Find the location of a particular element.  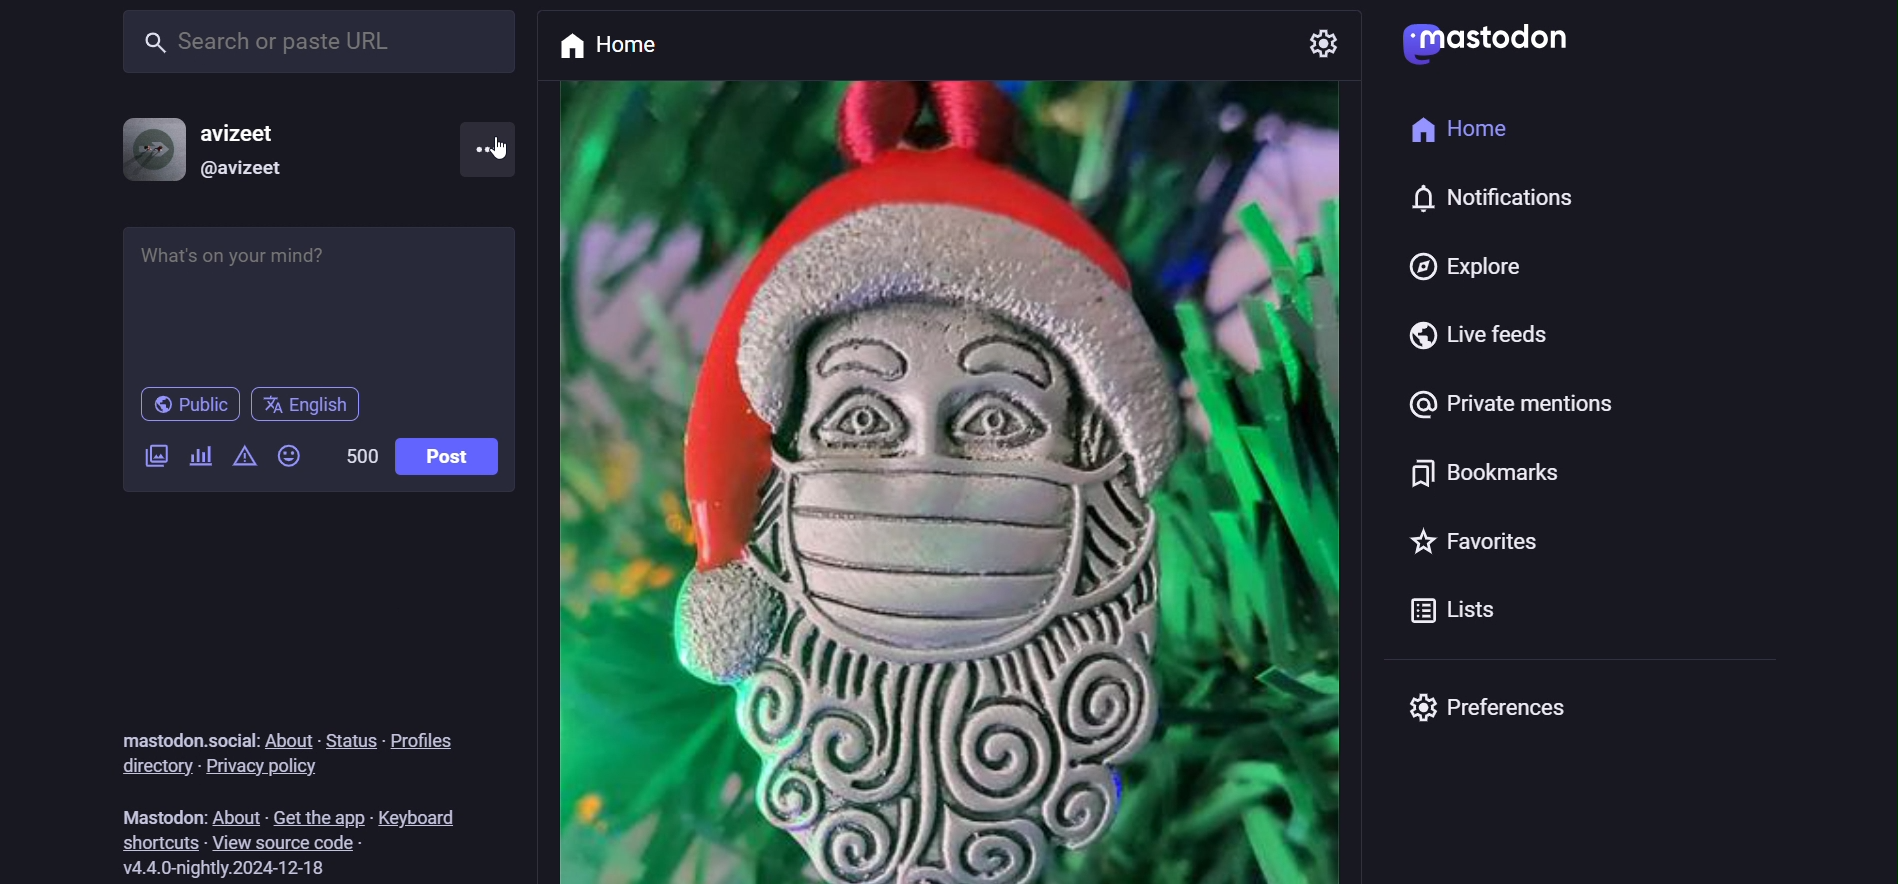

favorites is located at coordinates (1486, 545).